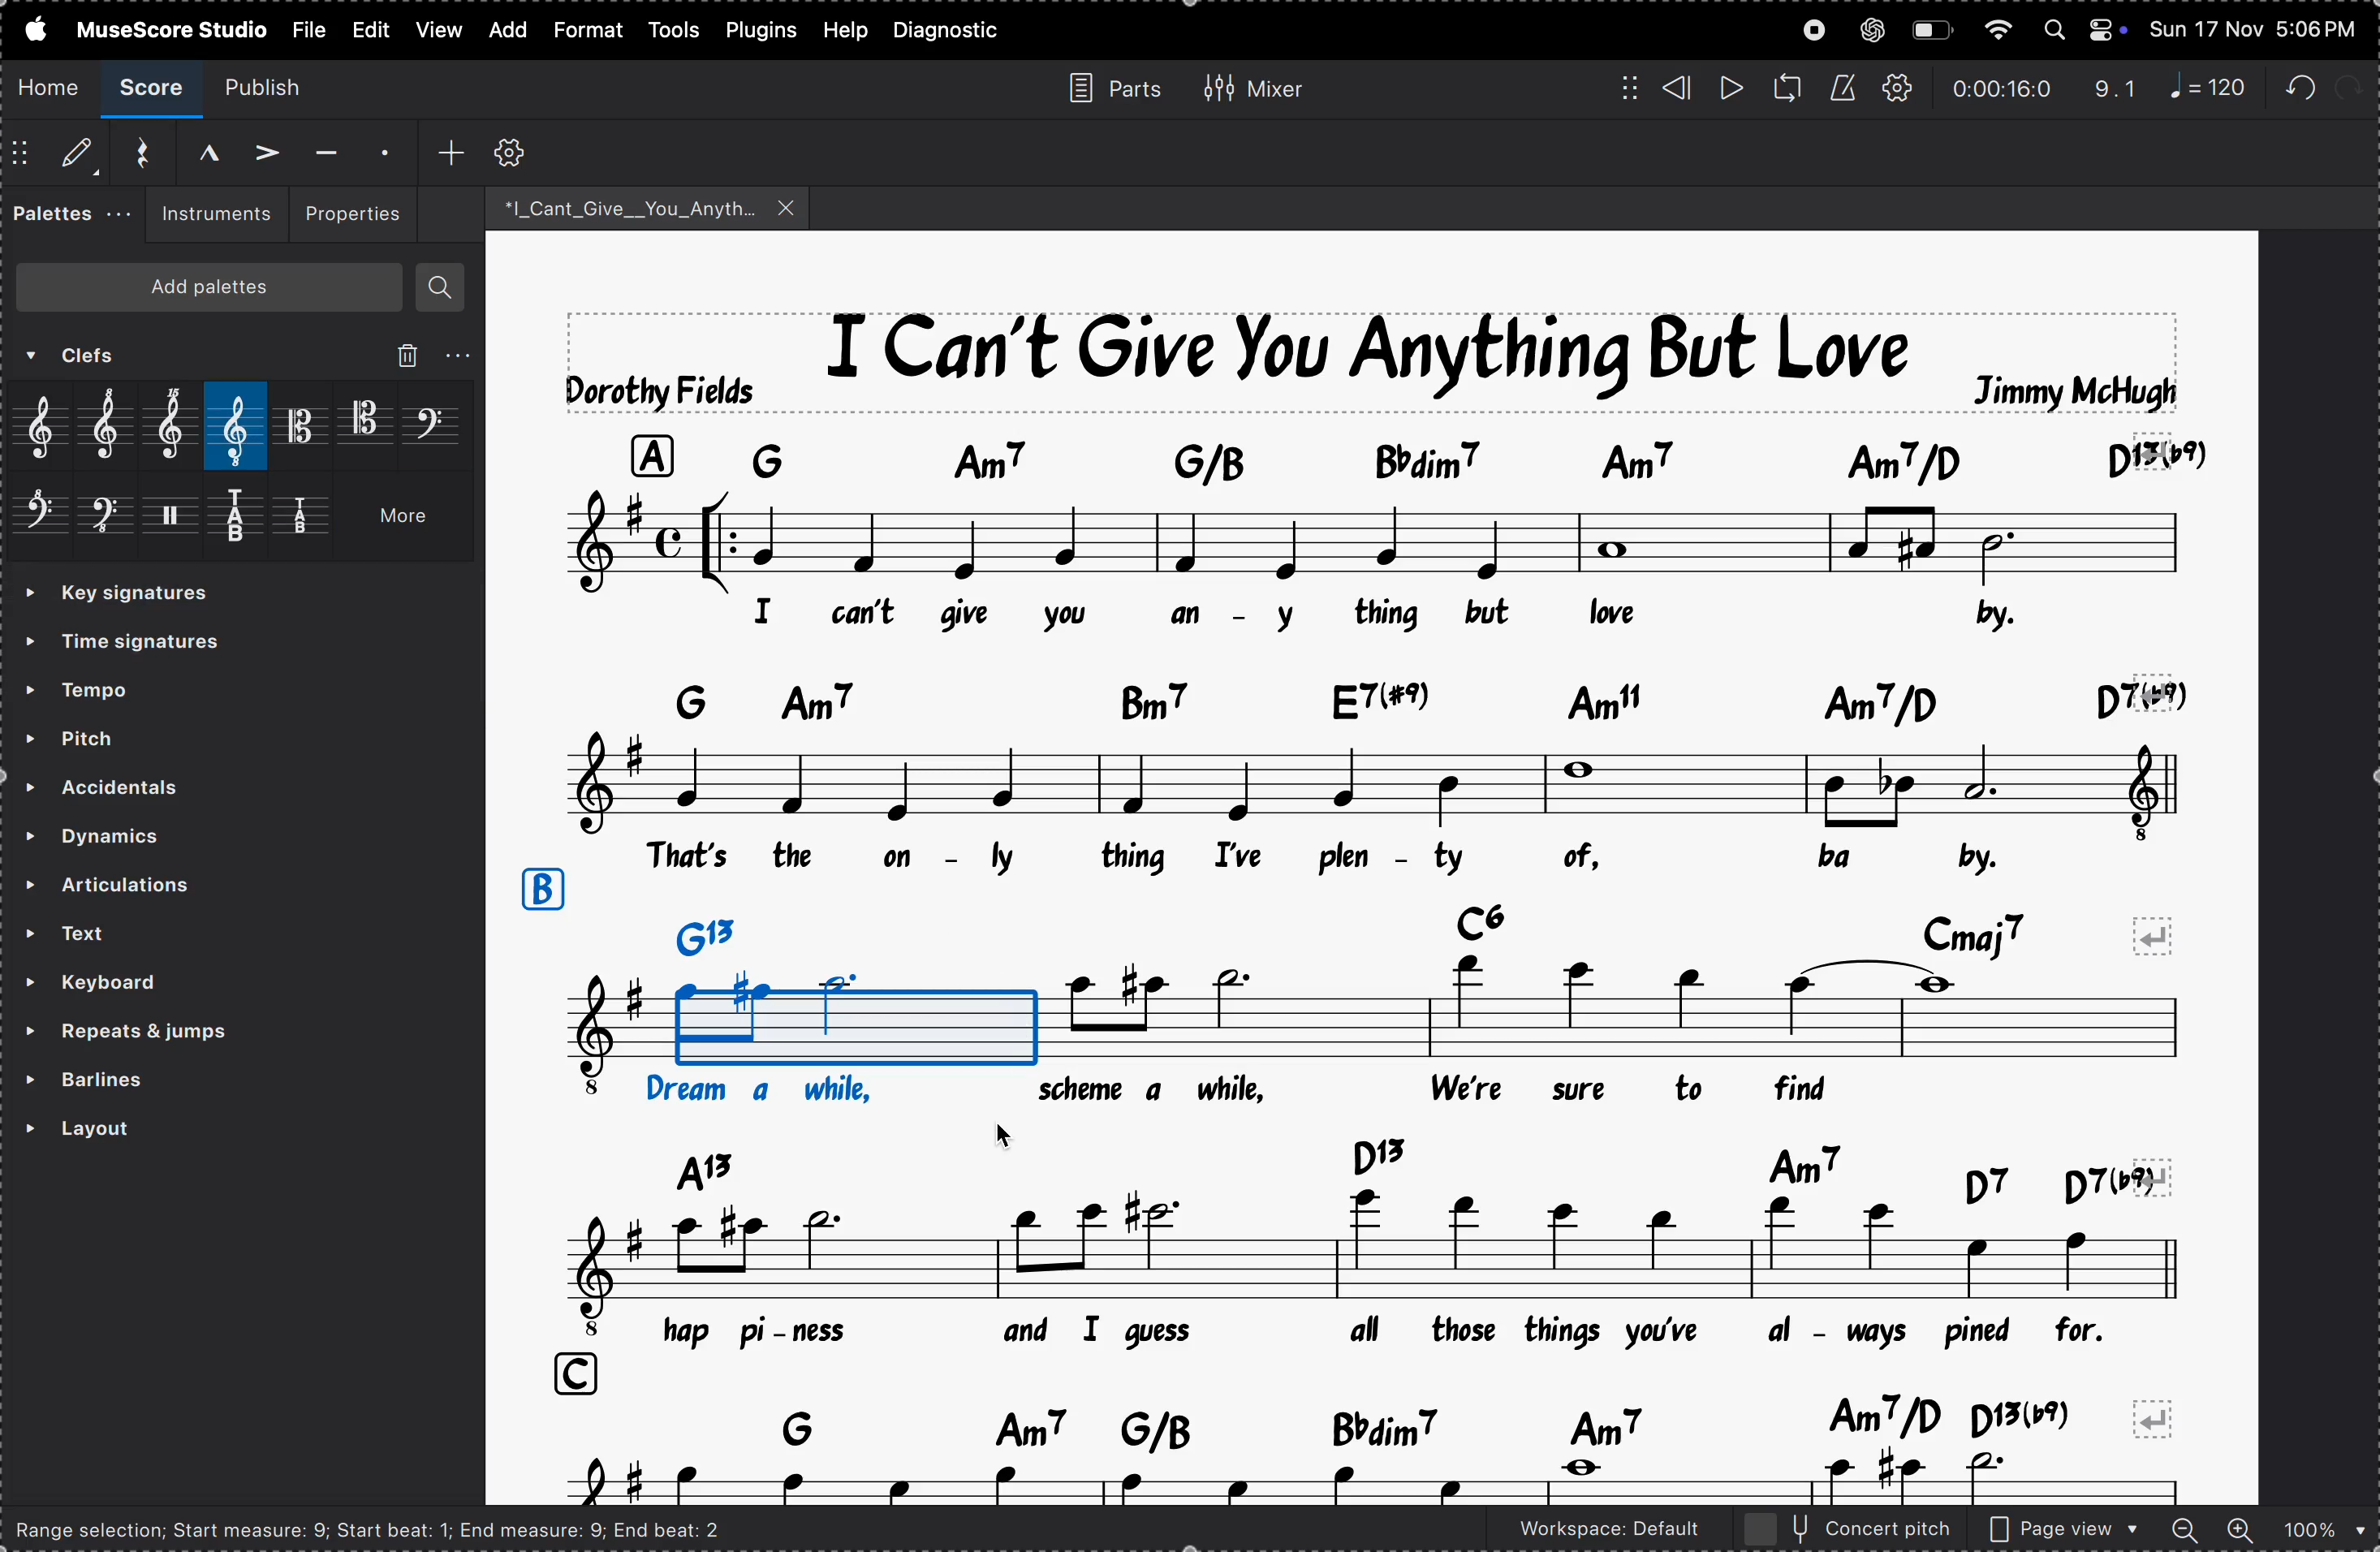  Describe the element at coordinates (1814, 30) in the screenshot. I see `record` at that location.